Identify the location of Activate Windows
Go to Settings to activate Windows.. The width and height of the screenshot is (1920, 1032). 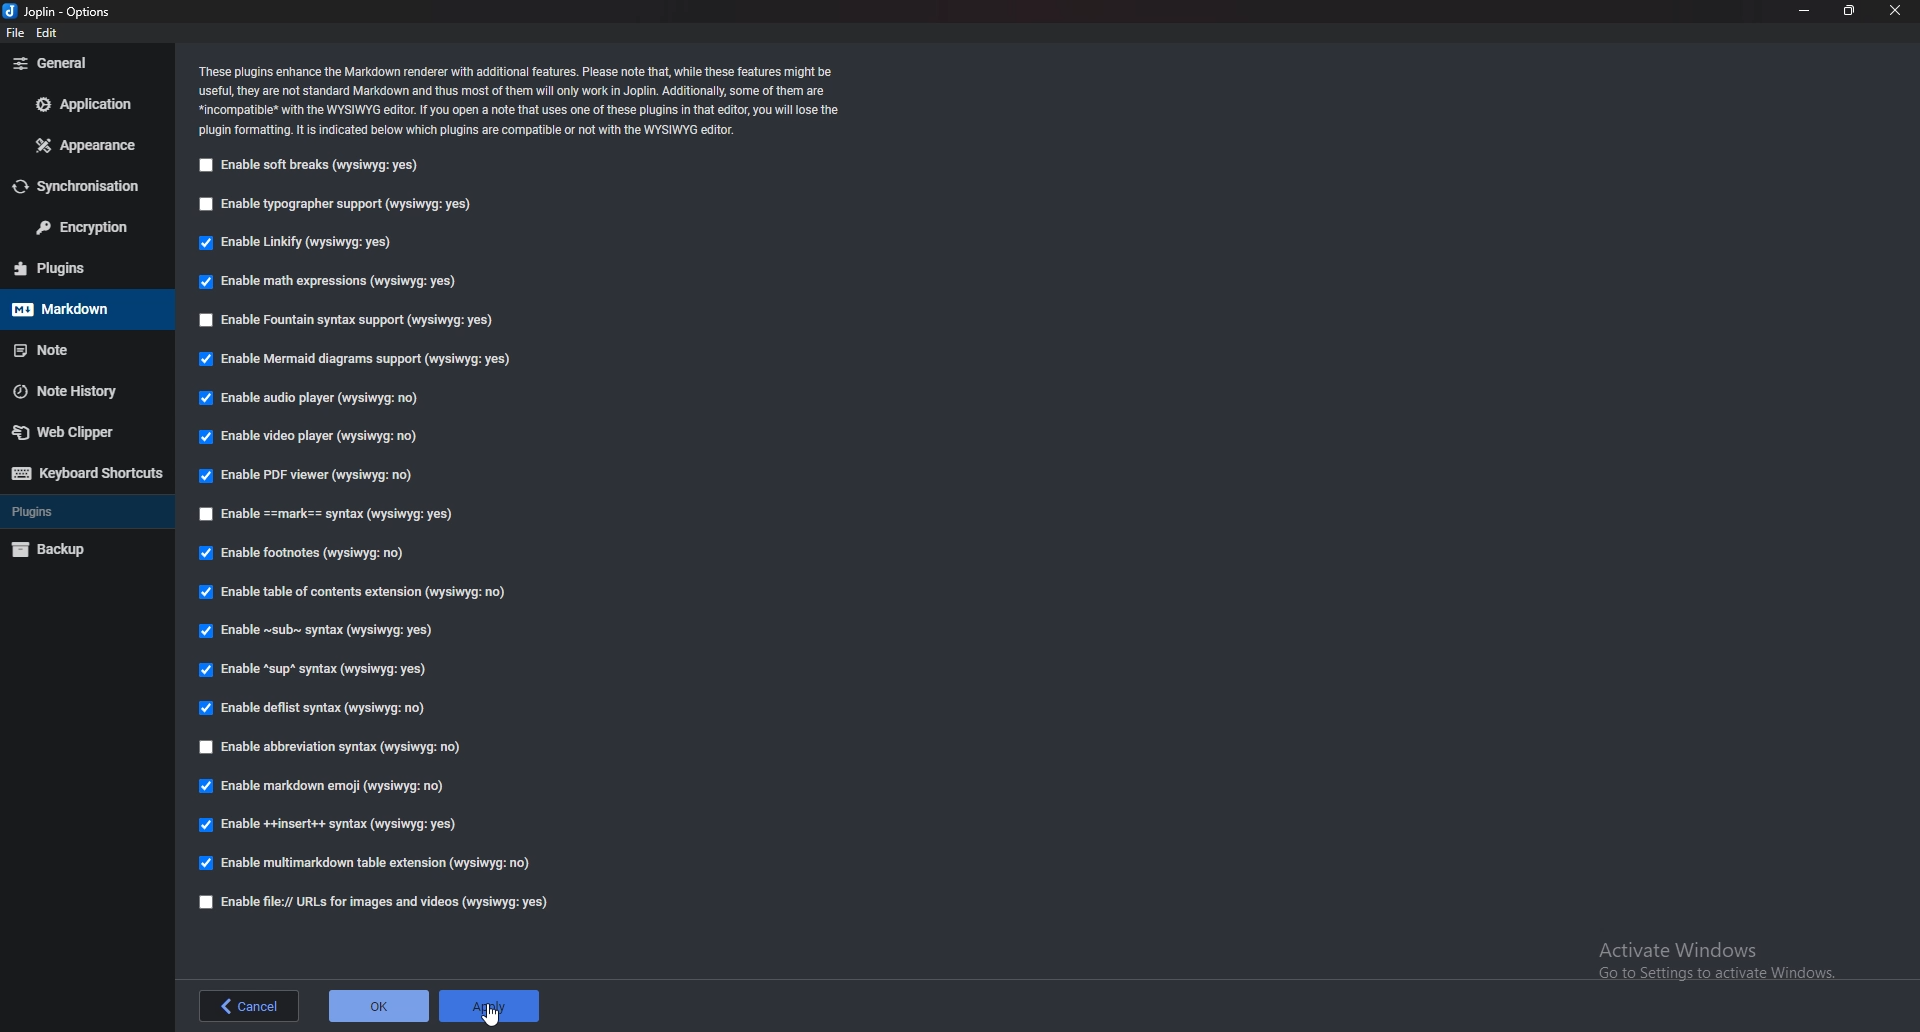
(1709, 955).